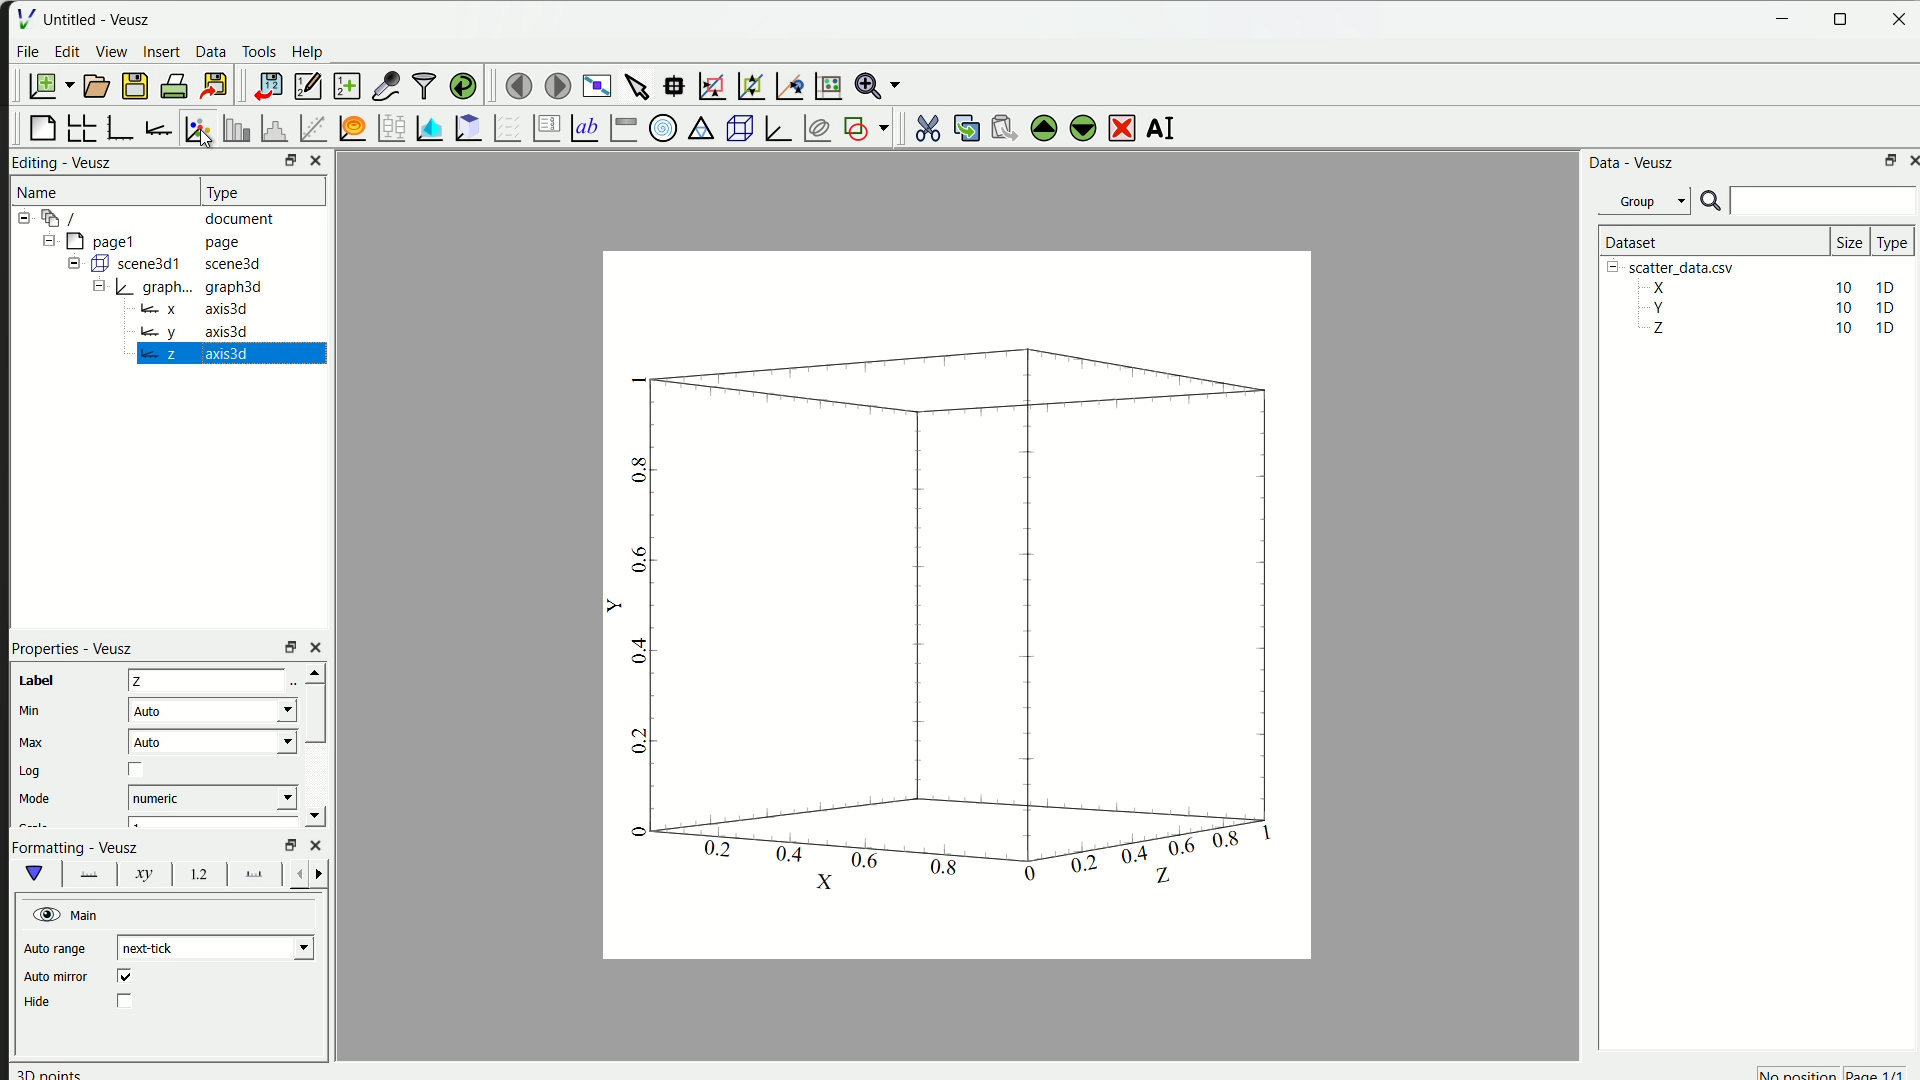 This screenshot has width=1920, height=1080. I want to click on 3D scene, so click(737, 127).